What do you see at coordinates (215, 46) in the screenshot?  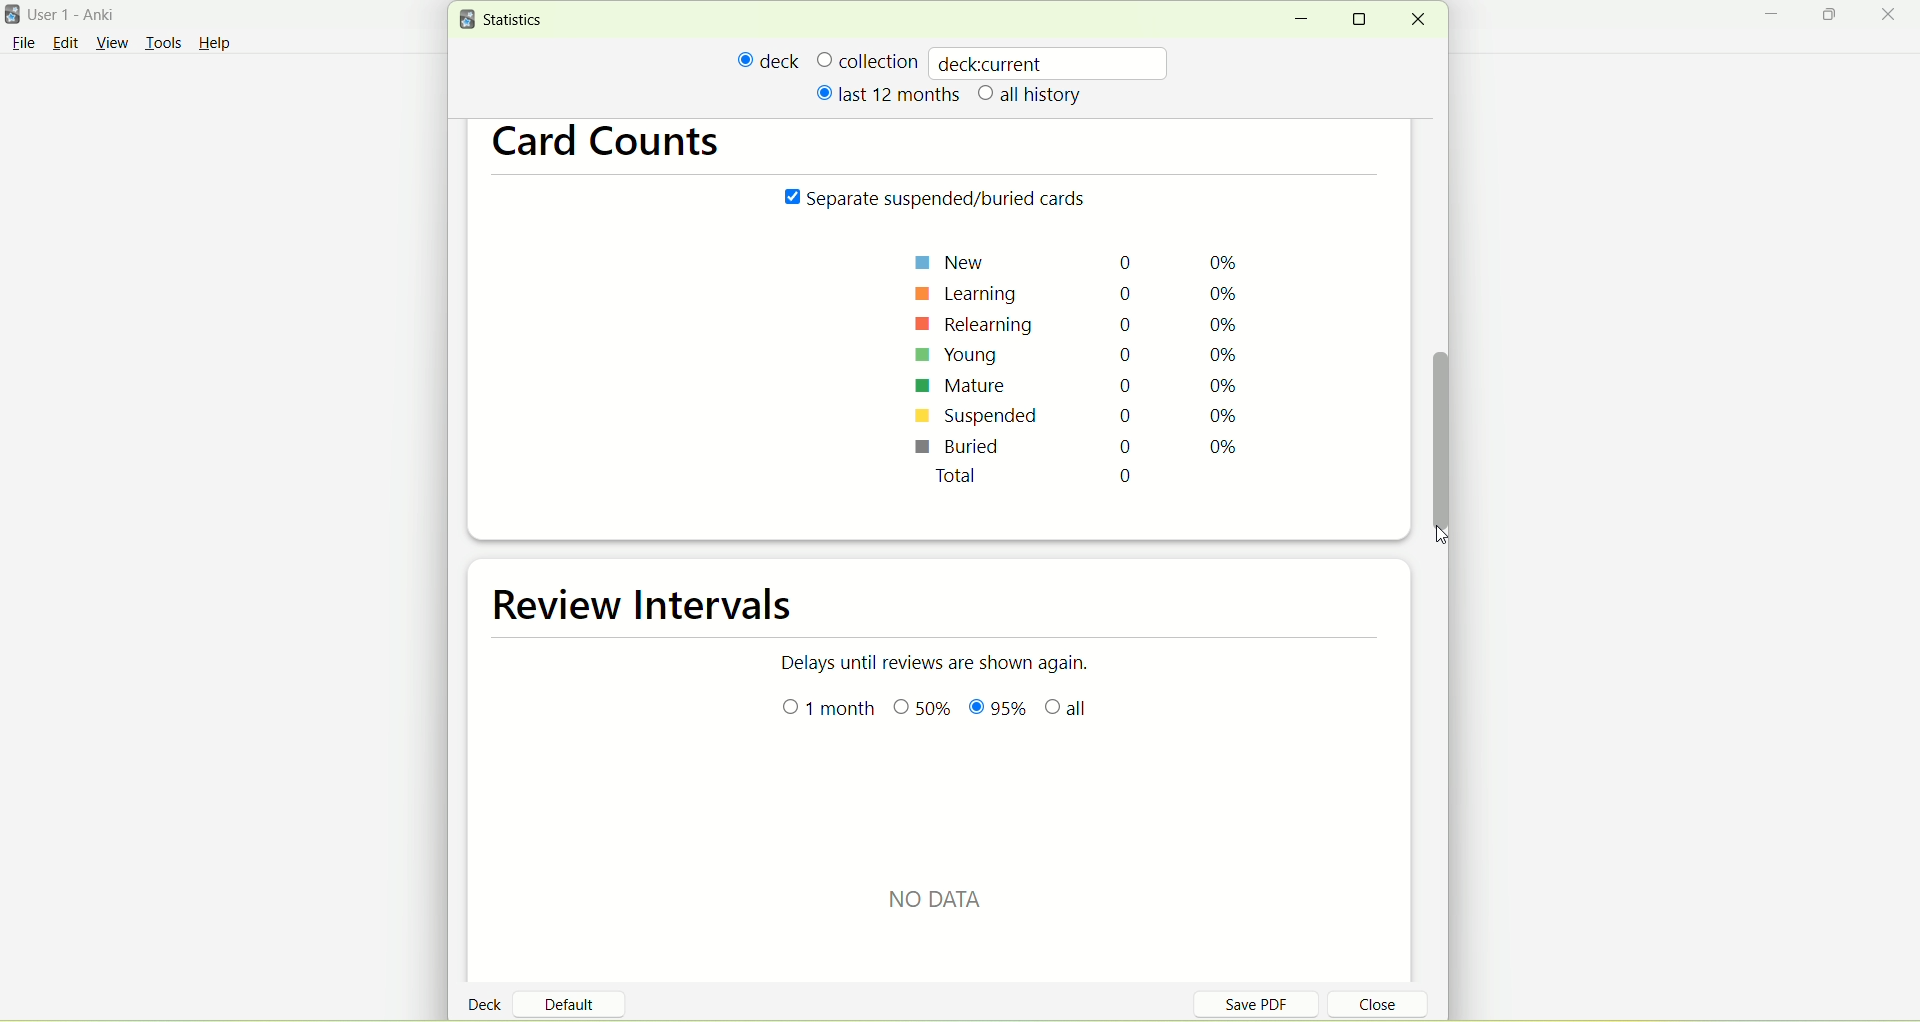 I see `Help` at bounding box center [215, 46].